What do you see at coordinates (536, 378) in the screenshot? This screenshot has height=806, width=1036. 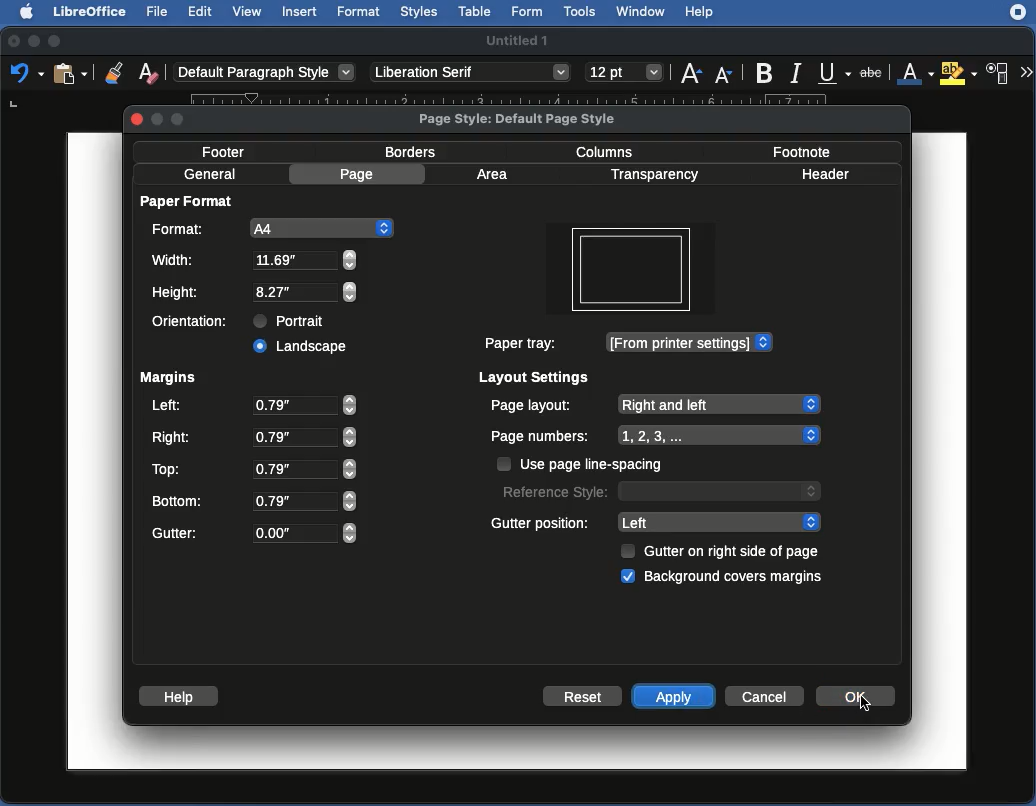 I see `Layout settings` at bounding box center [536, 378].